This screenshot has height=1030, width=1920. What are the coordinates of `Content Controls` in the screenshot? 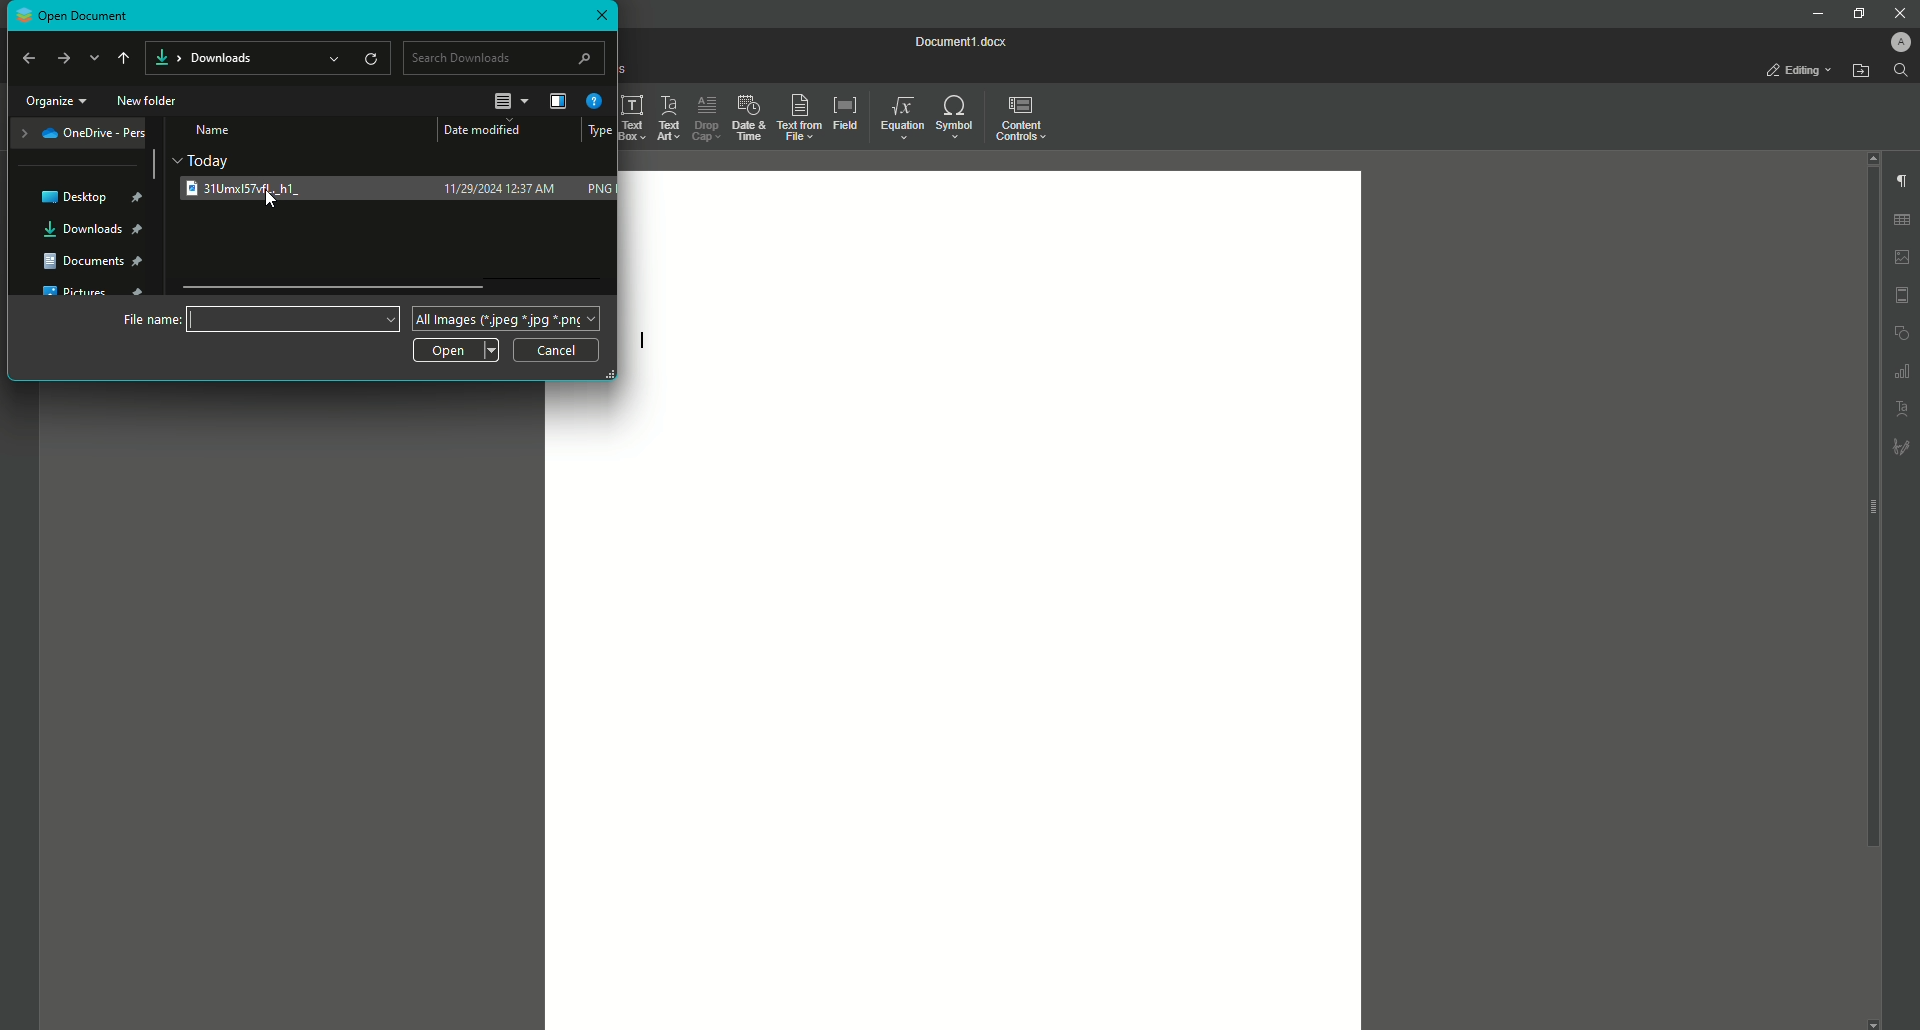 It's located at (1022, 117).